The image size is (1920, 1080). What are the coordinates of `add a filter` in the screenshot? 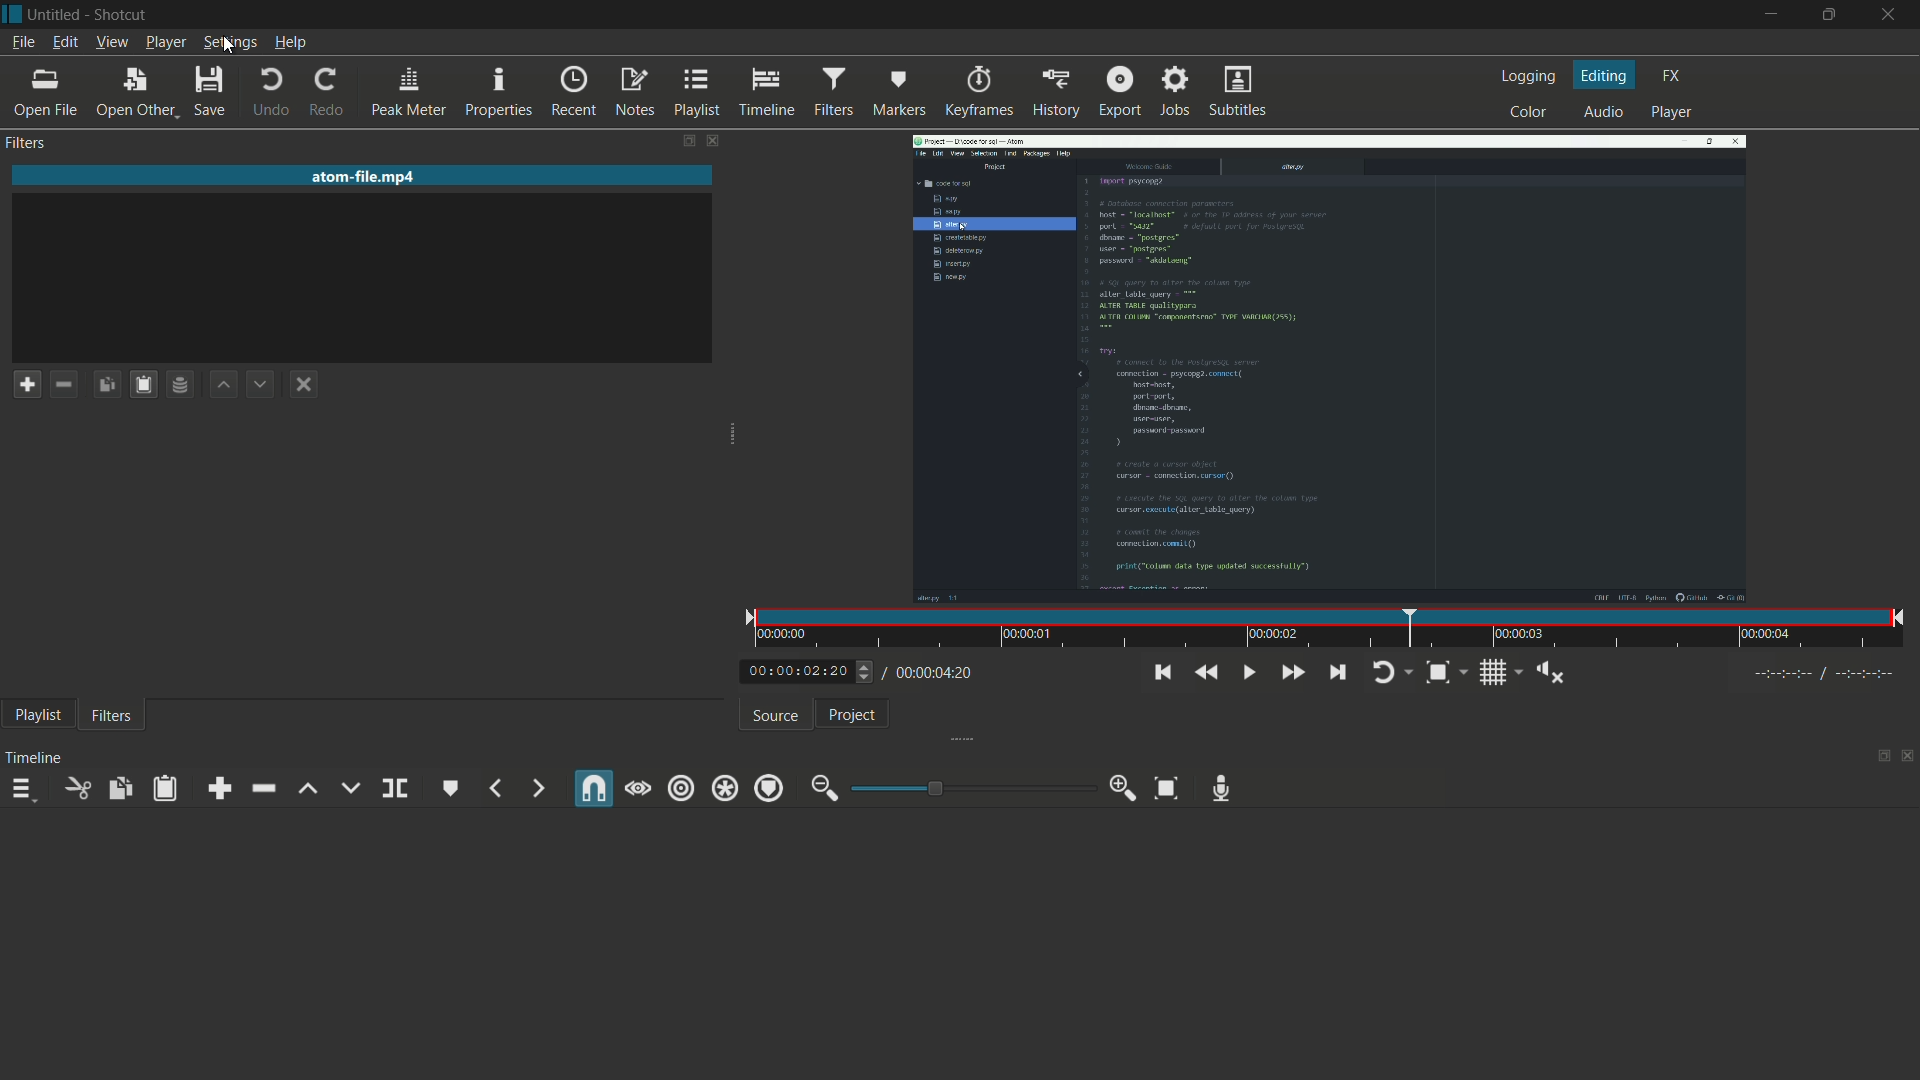 It's located at (26, 385).